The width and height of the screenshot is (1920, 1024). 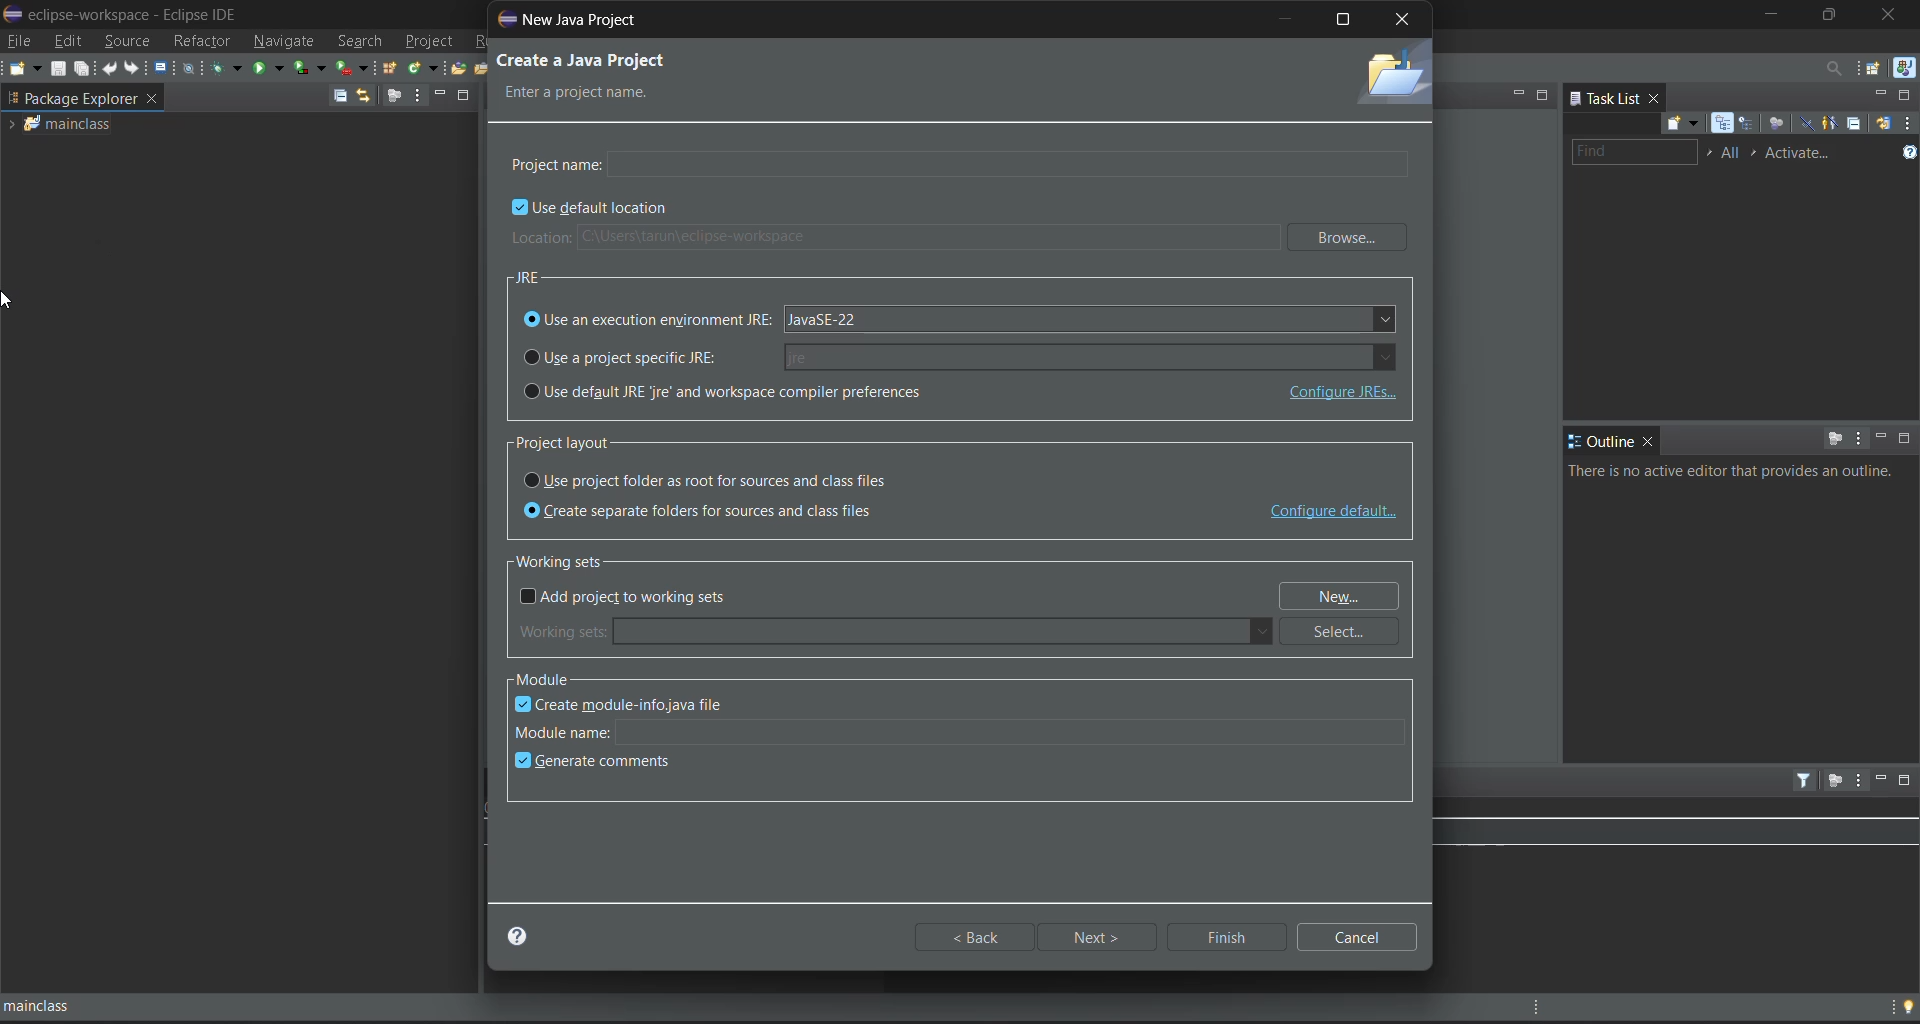 What do you see at coordinates (282, 41) in the screenshot?
I see `navigate` at bounding box center [282, 41].